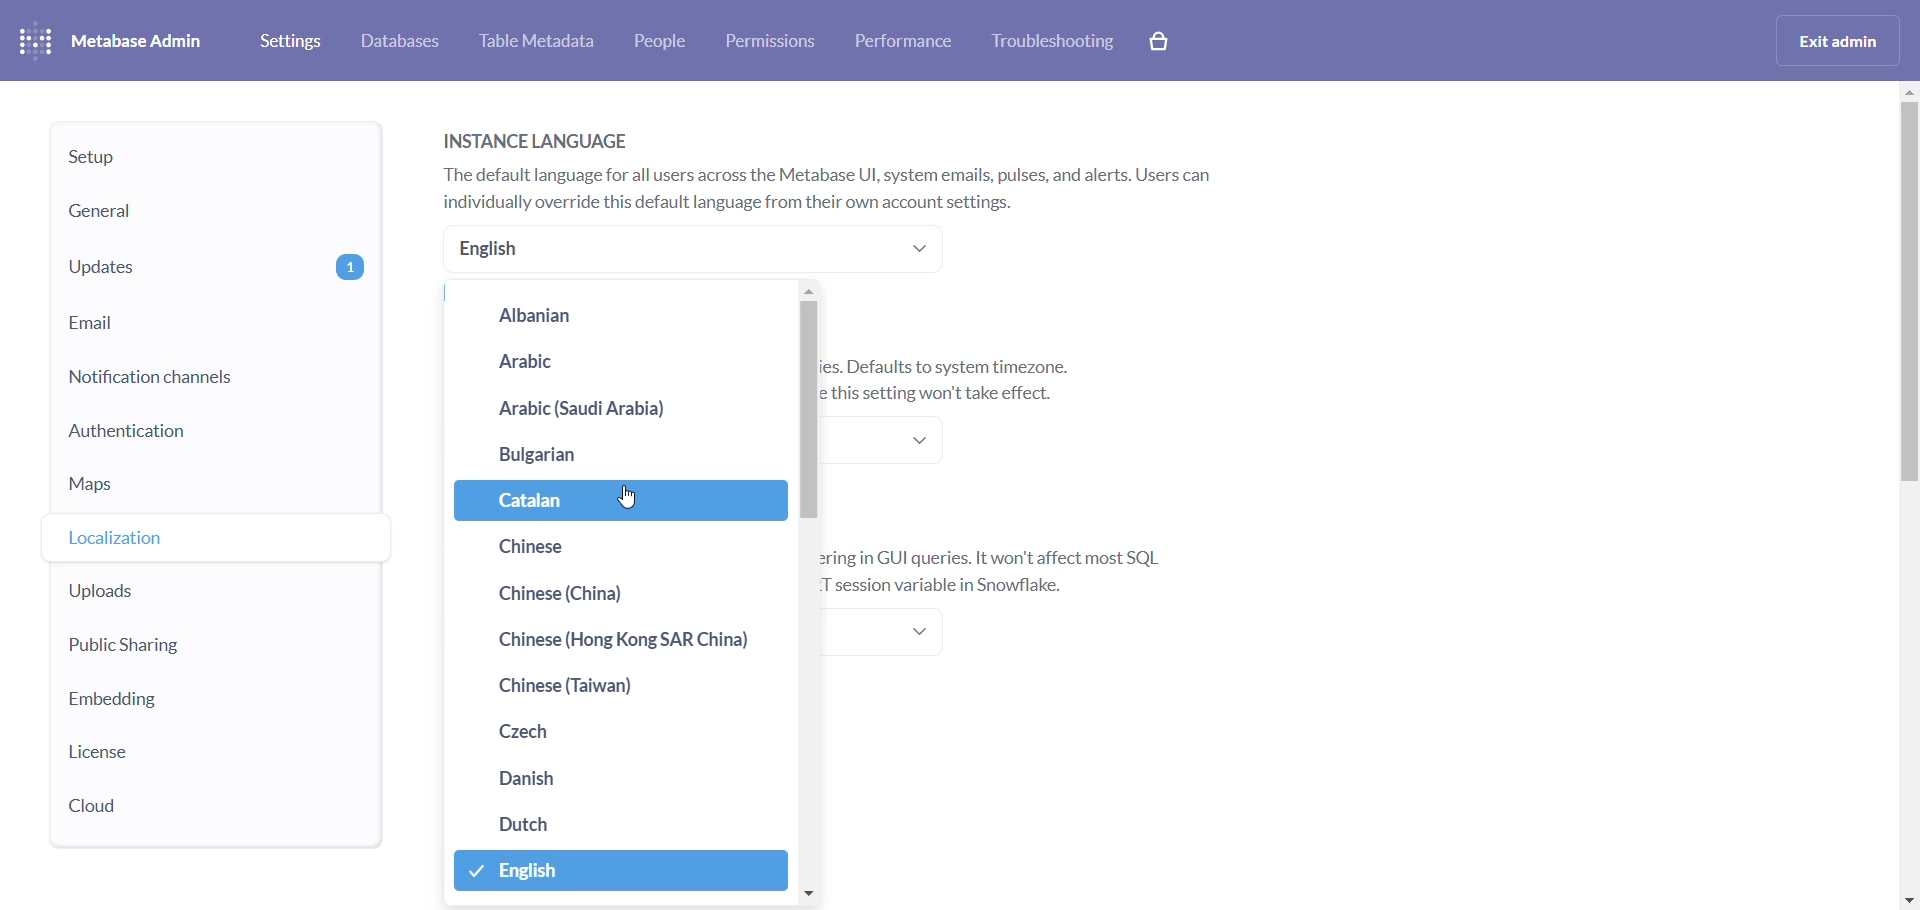  What do you see at coordinates (538, 40) in the screenshot?
I see `table metadata` at bounding box center [538, 40].